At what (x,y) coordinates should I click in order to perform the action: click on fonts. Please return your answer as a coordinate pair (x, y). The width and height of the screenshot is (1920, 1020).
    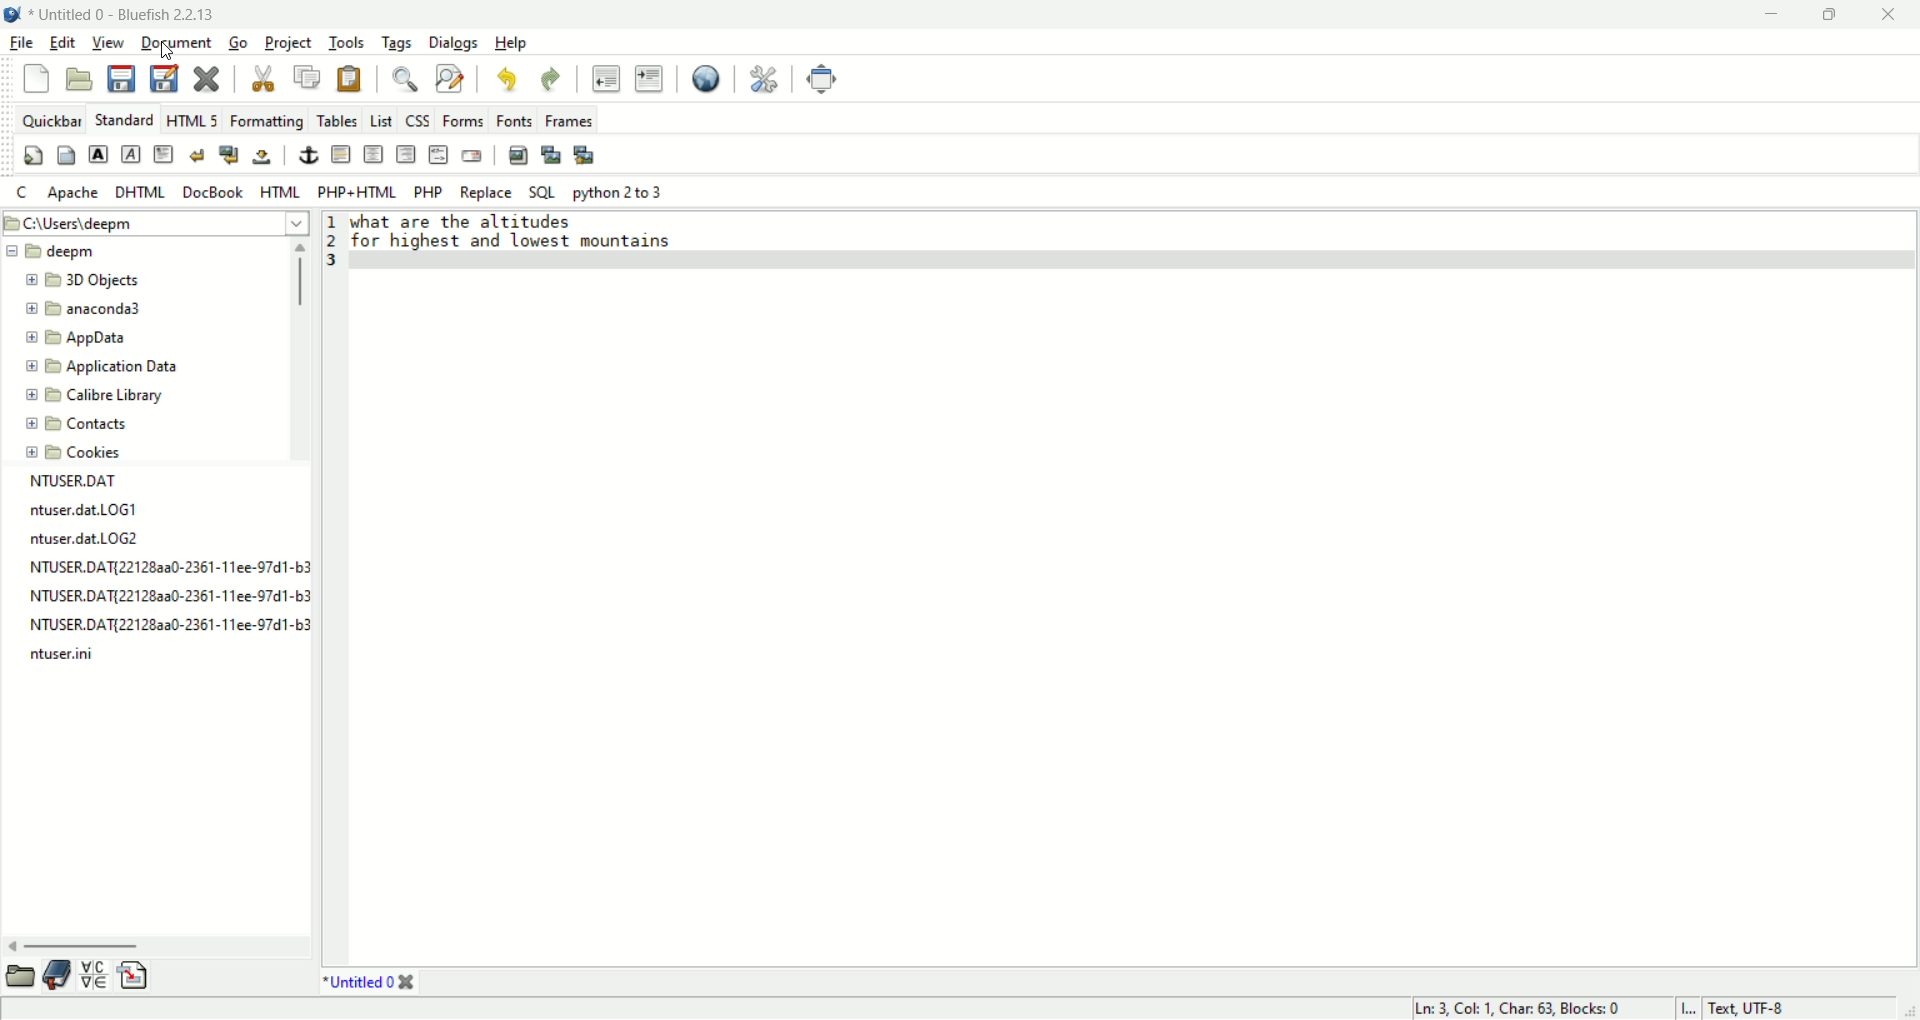
    Looking at the image, I should click on (519, 119).